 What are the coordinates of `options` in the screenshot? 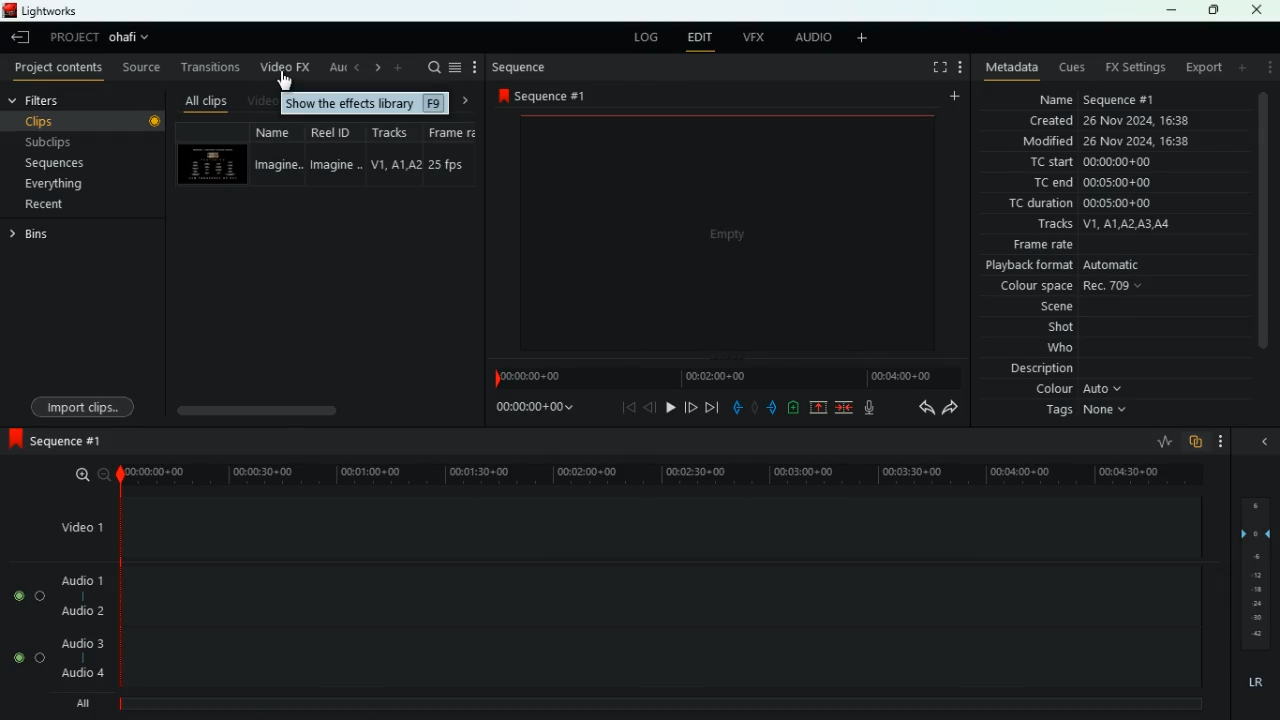 It's located at (476, 67).